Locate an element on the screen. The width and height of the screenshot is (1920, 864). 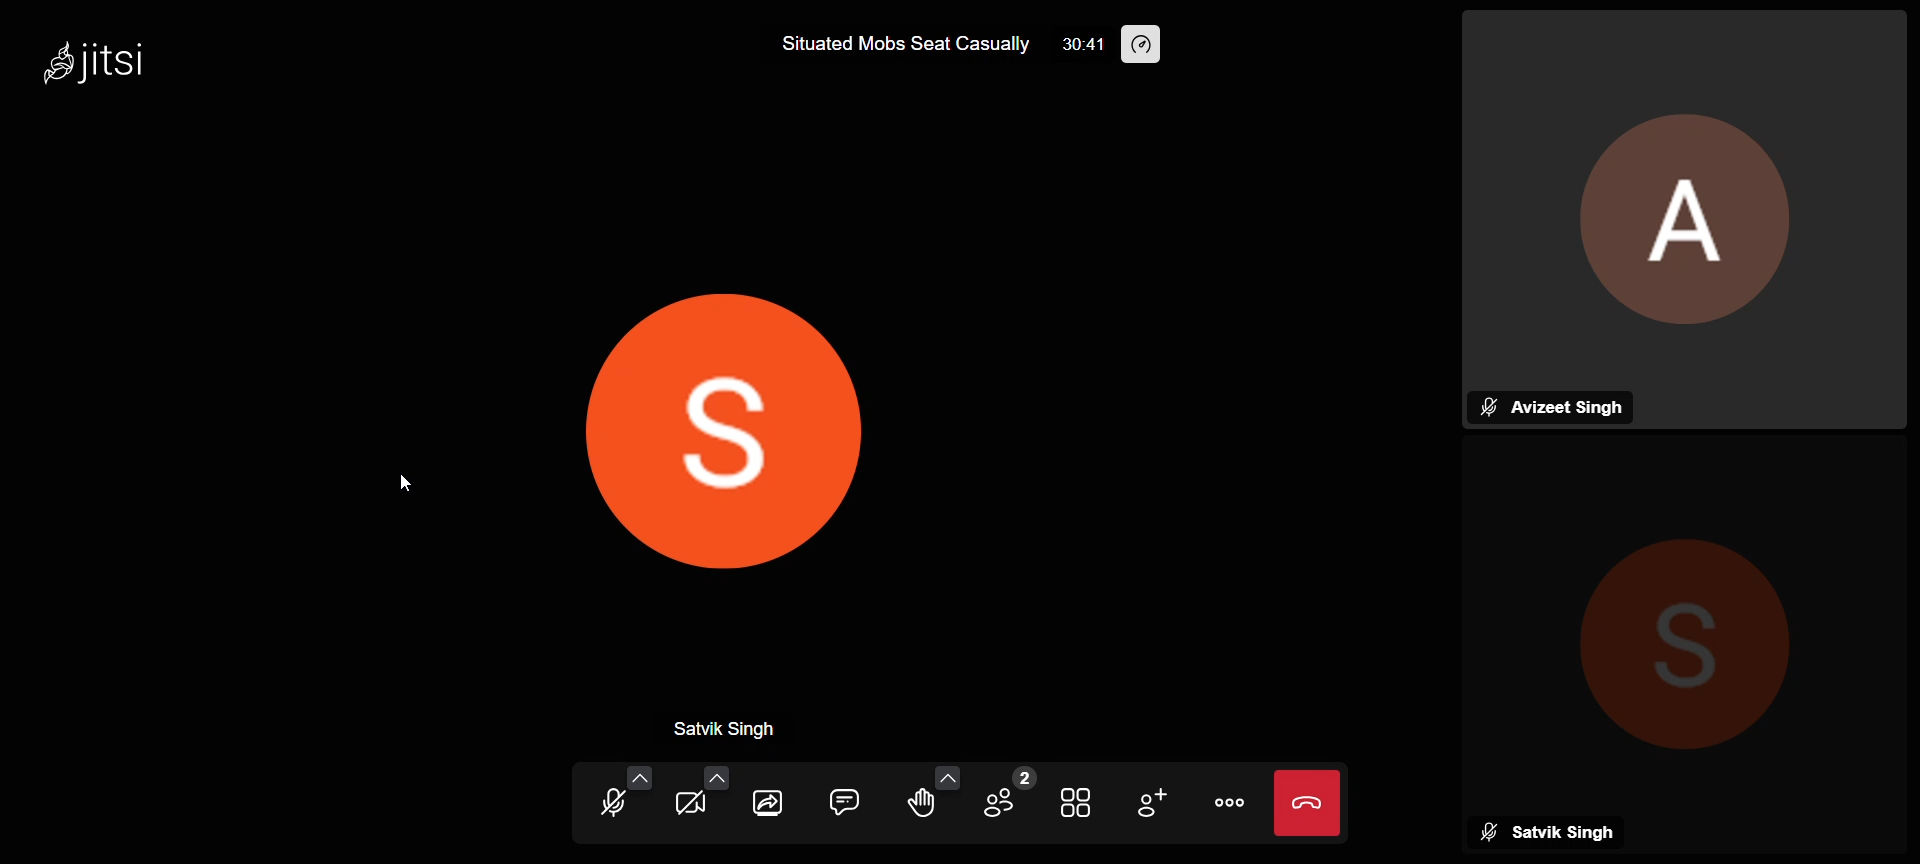
cursor is located at coordinates (405, 488).